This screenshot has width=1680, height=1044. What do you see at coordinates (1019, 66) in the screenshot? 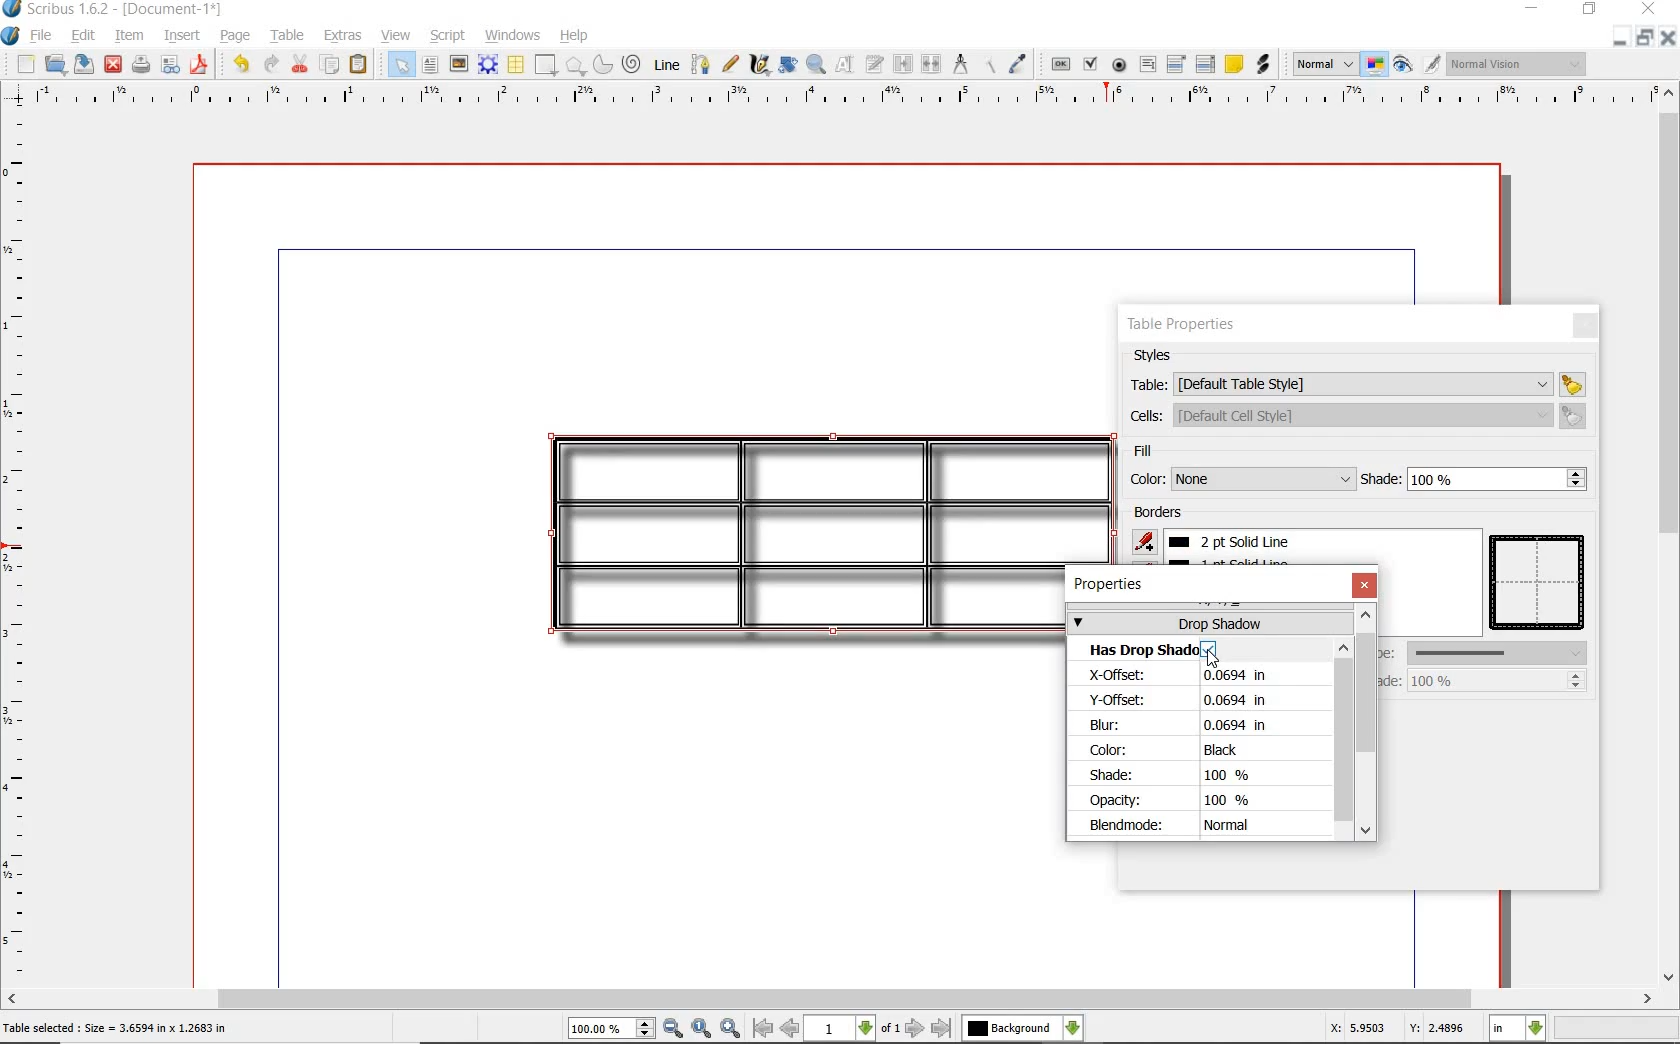
I see `eye dropper` at bounding box center [1019, 66].